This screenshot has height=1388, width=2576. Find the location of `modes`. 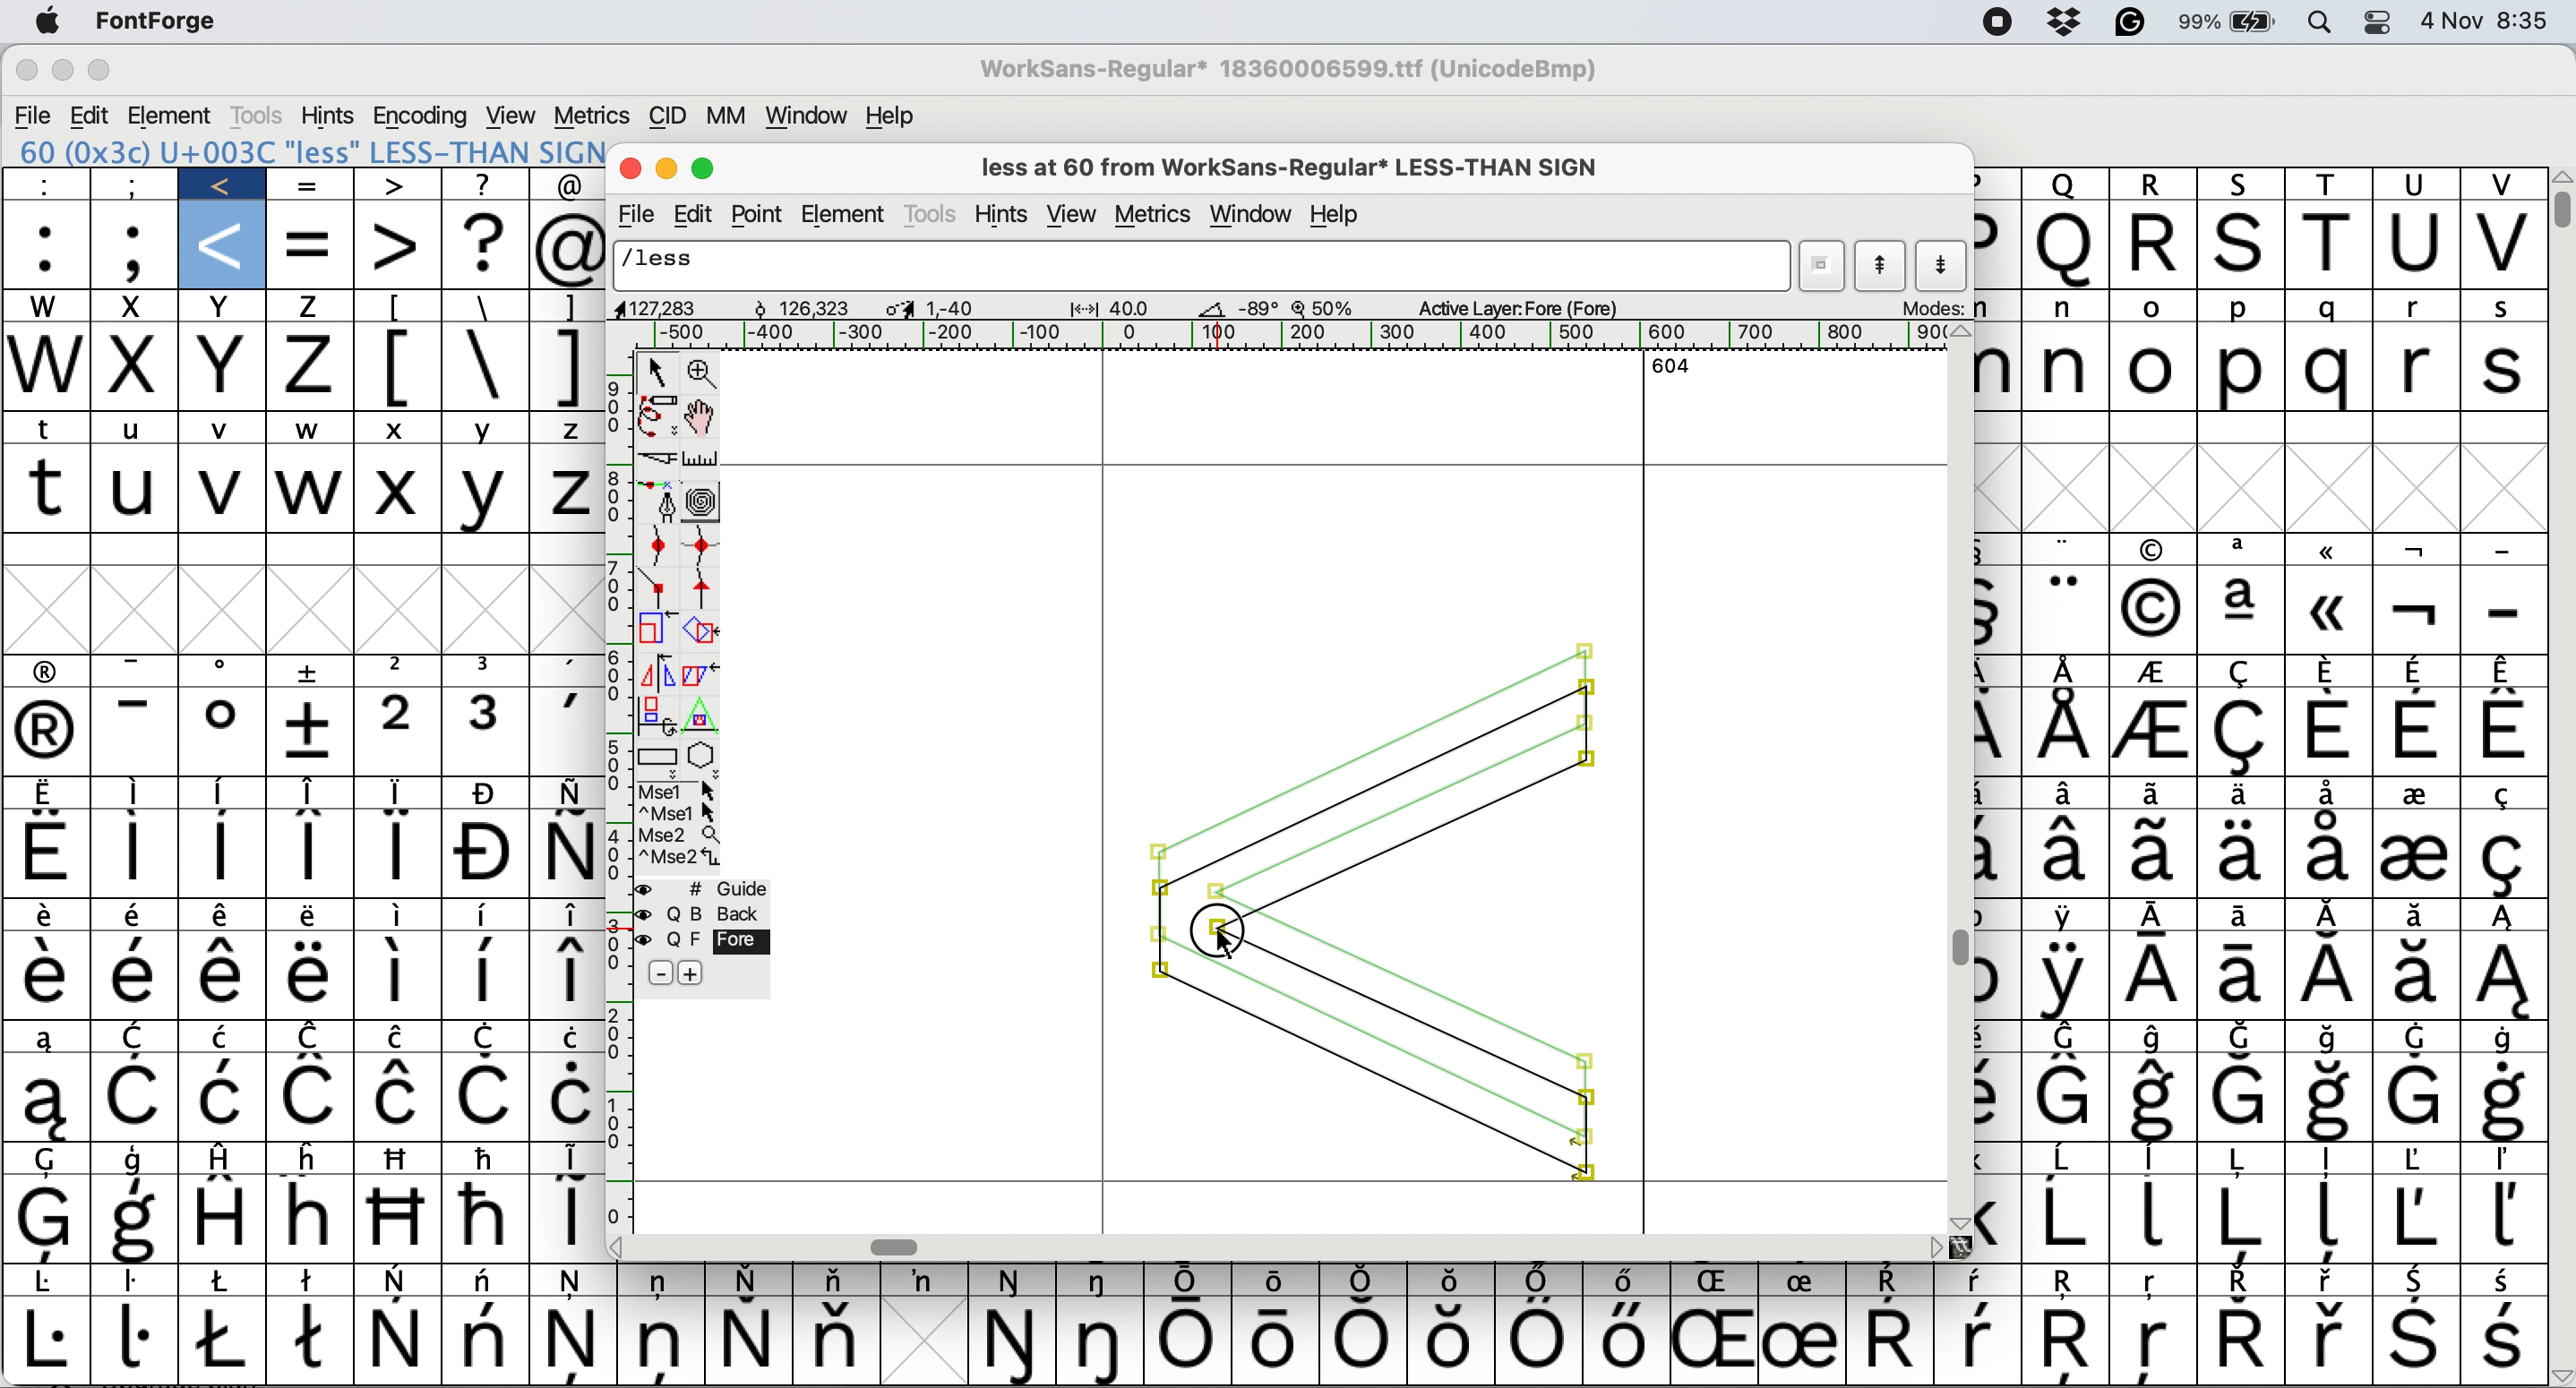

modes is located at coordinates (1935, 307).